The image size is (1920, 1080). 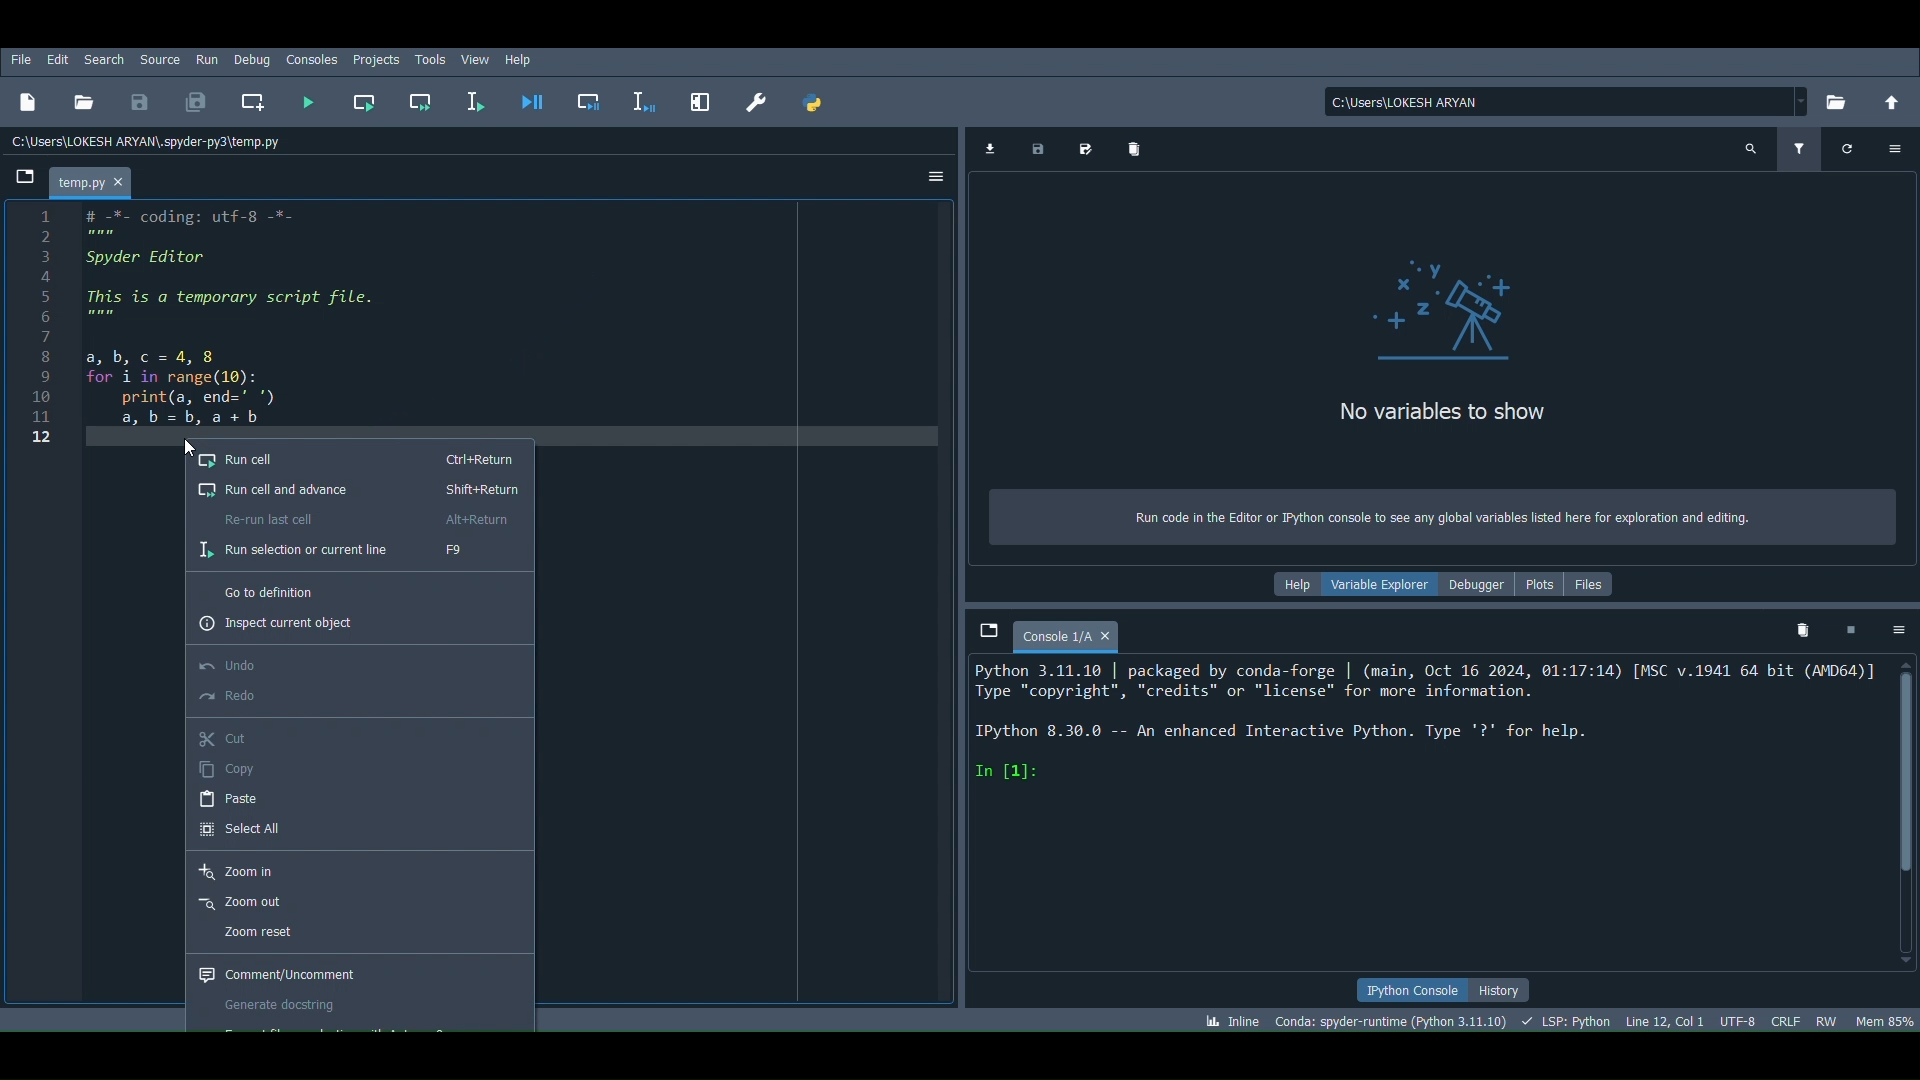 I want to click on File EOL Status, so click(x=1786, y=1018).